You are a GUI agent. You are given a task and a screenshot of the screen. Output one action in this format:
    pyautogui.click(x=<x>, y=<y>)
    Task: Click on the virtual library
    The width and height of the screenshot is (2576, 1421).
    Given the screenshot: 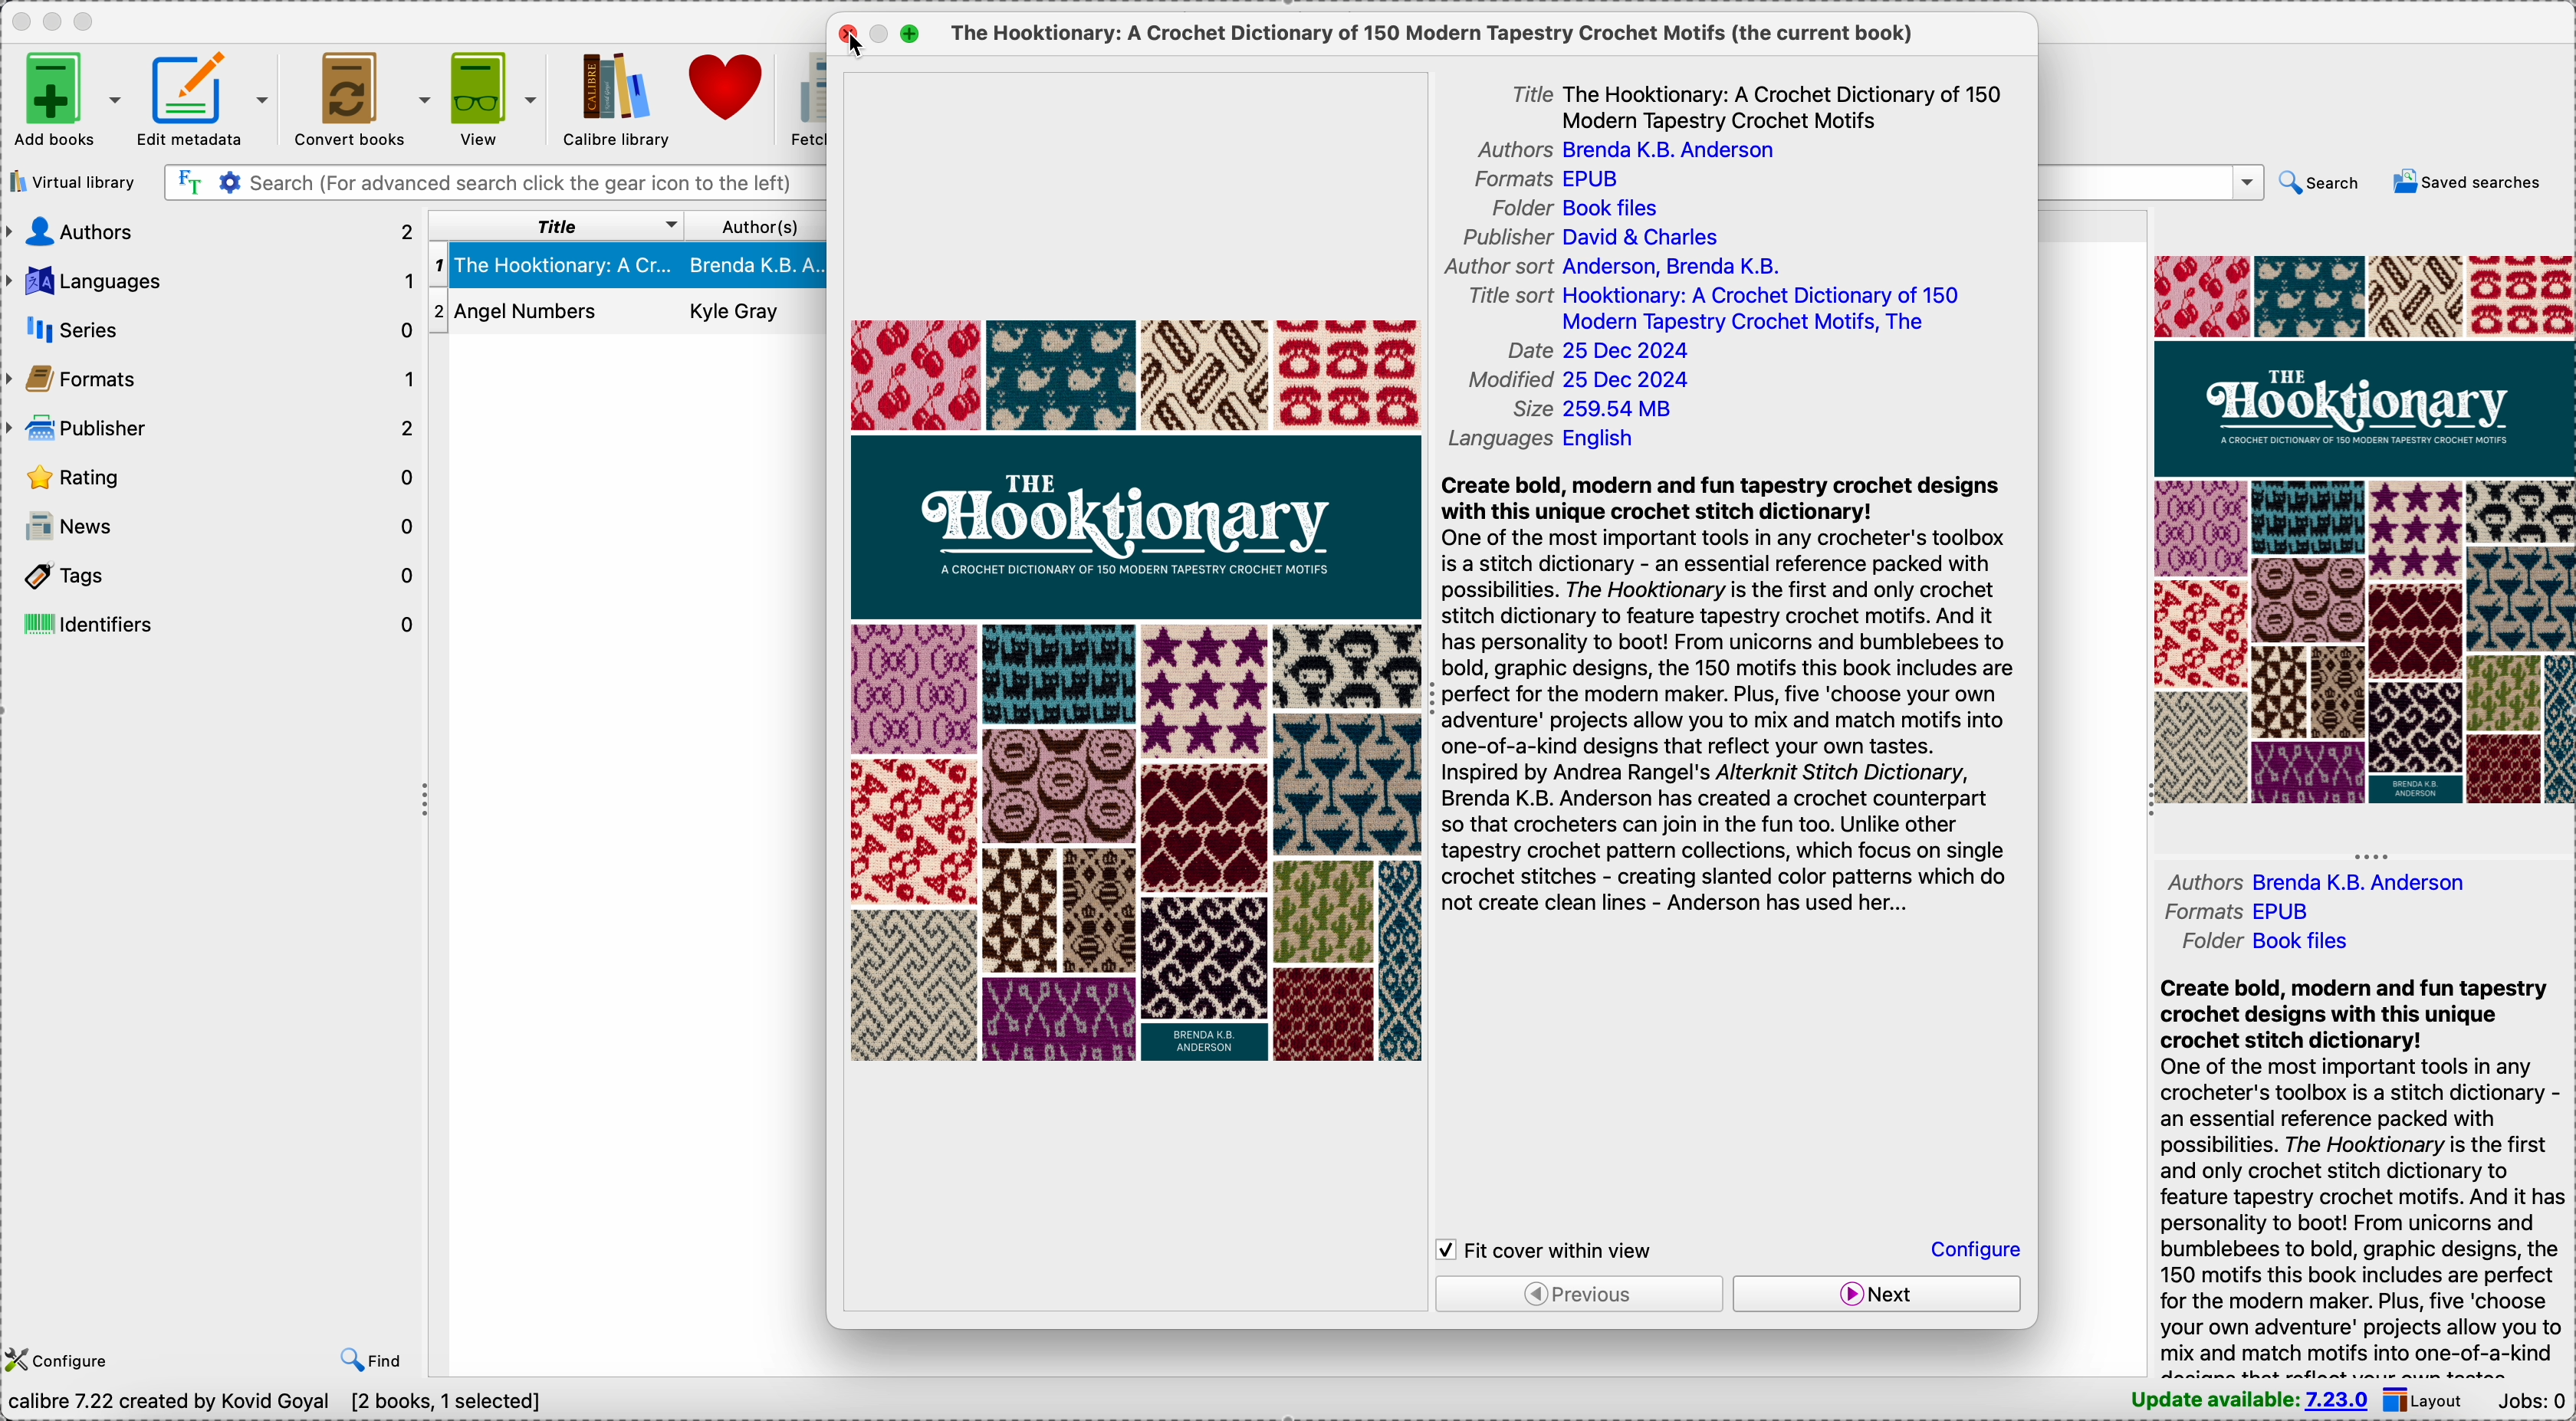 What is the action you would take?
    pyautogui.click(x=72, y=181)
    